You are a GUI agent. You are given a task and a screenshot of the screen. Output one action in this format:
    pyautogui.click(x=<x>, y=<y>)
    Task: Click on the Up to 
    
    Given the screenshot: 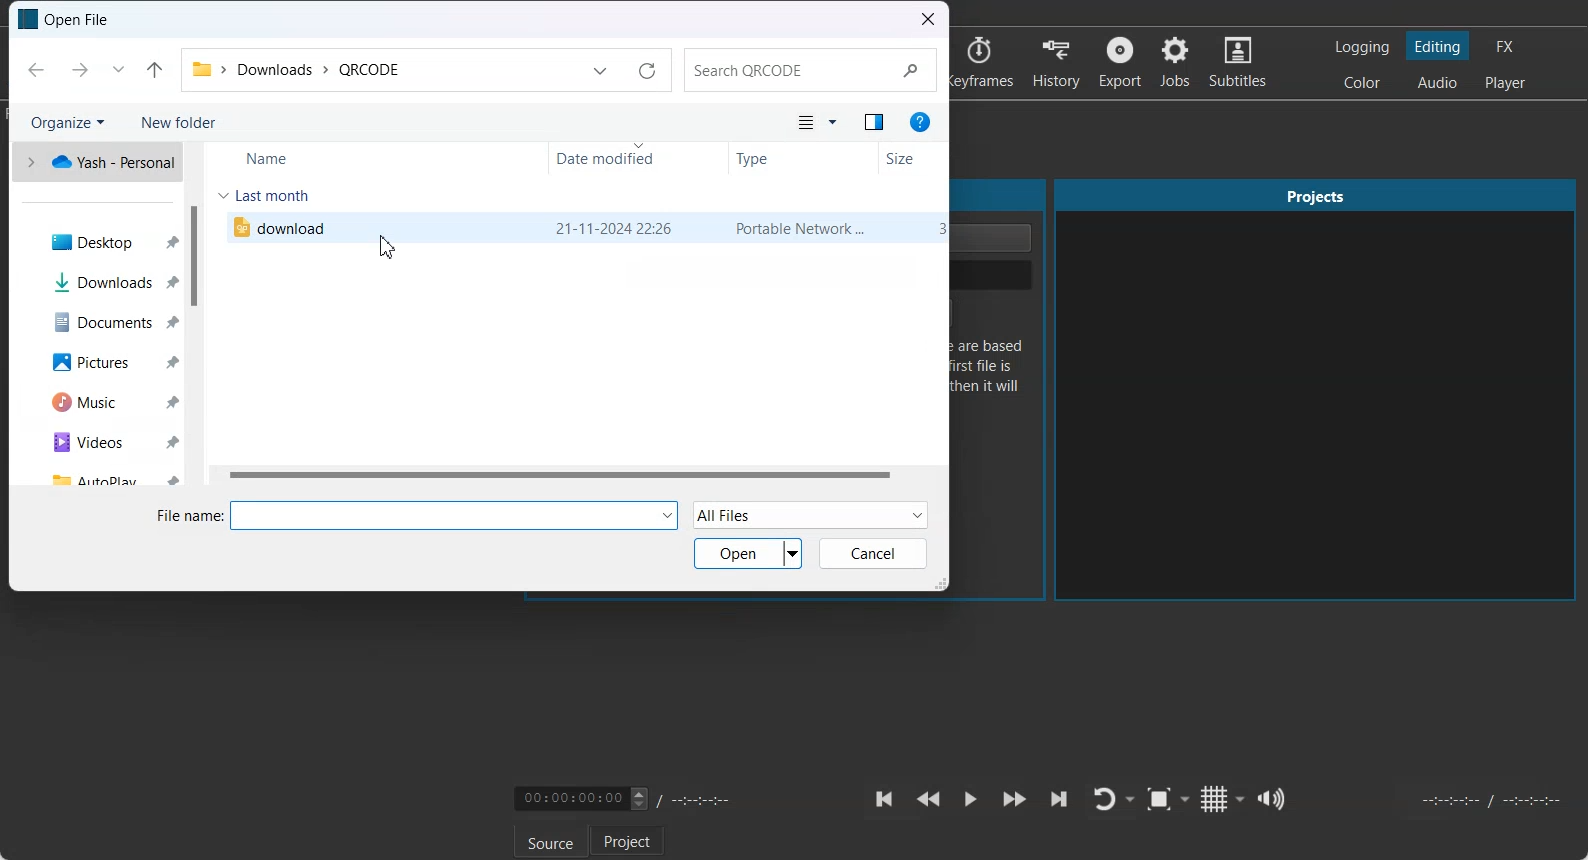 What is the action you would take?
    pyautogui.click(x=155, y=70)
    